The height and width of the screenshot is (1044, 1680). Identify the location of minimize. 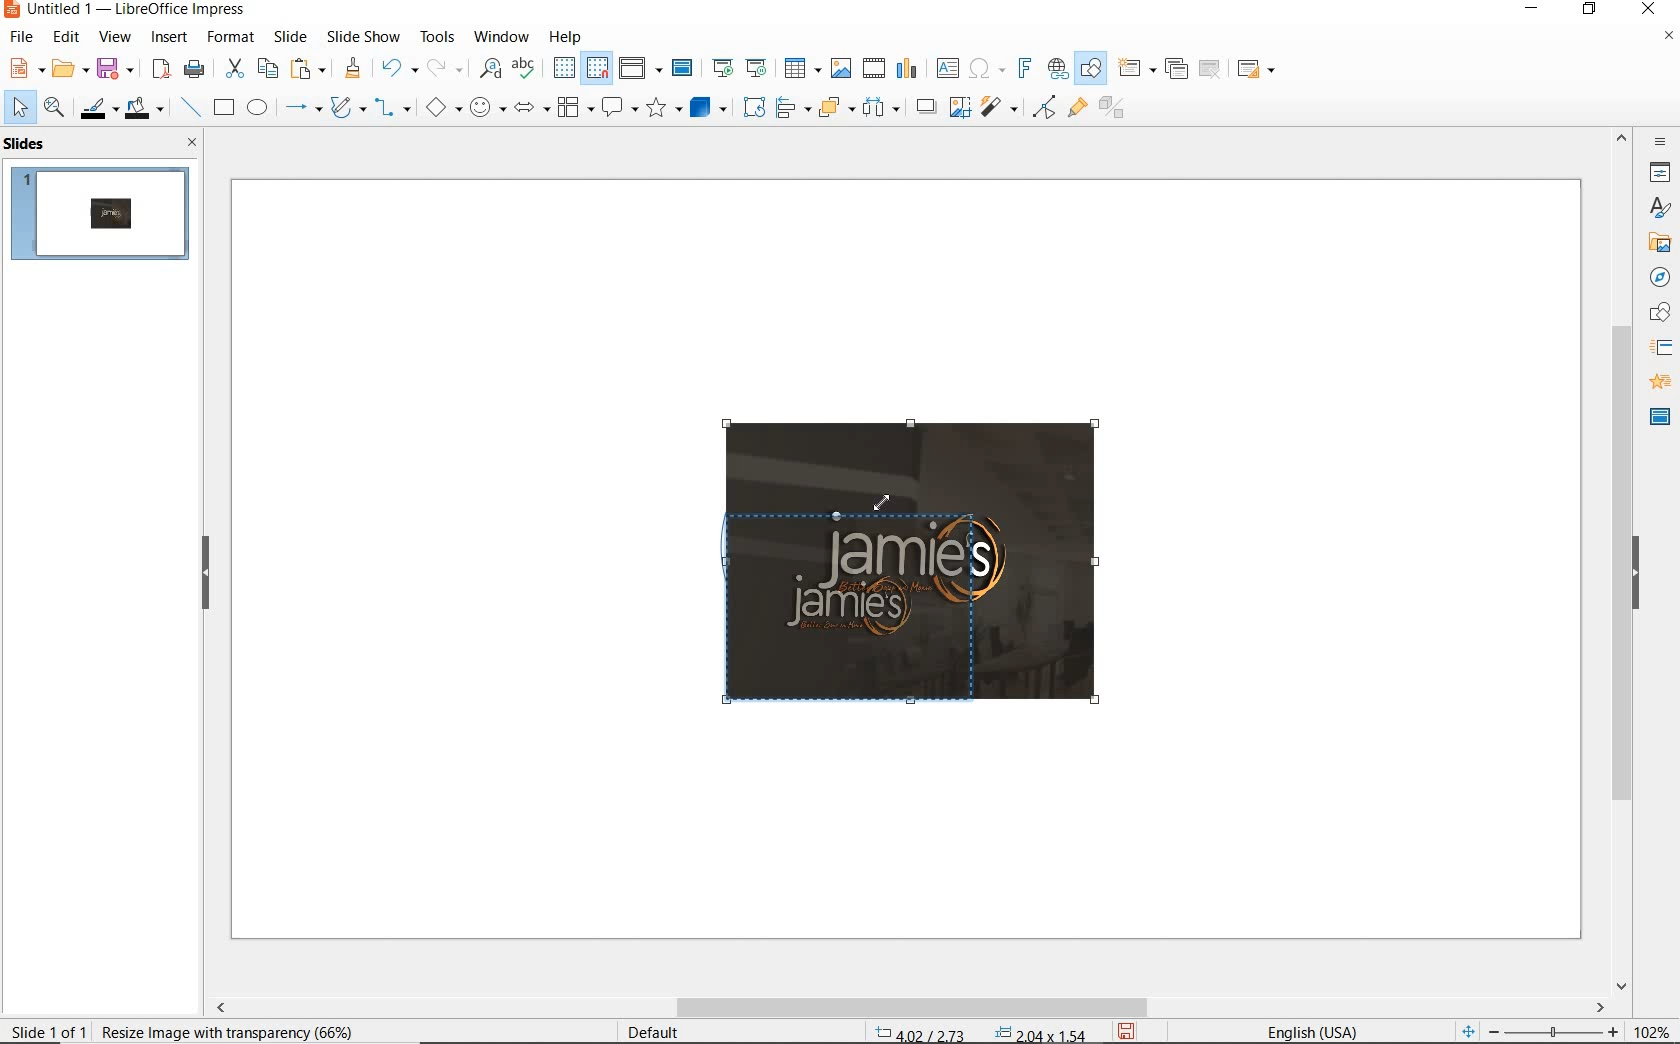
(1534, 11).